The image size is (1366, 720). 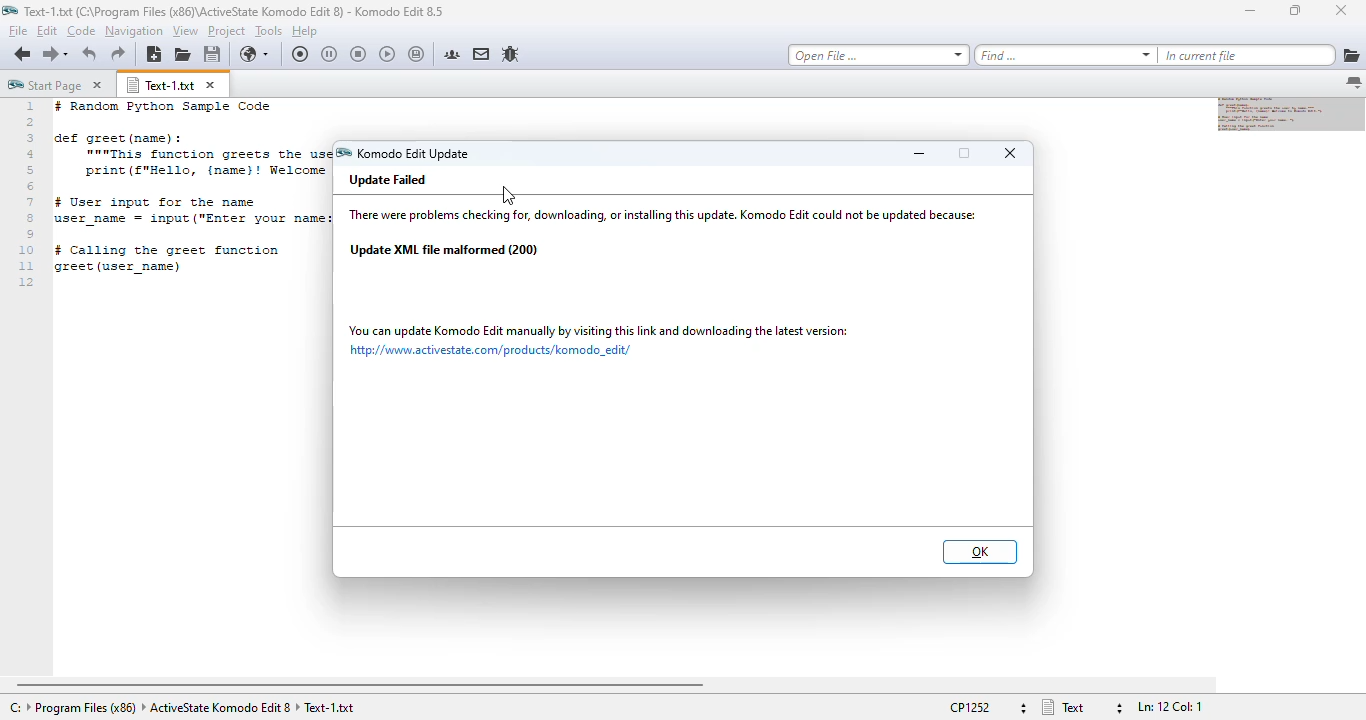 I want to click on komodo email lists, so click(x=481, y=54).